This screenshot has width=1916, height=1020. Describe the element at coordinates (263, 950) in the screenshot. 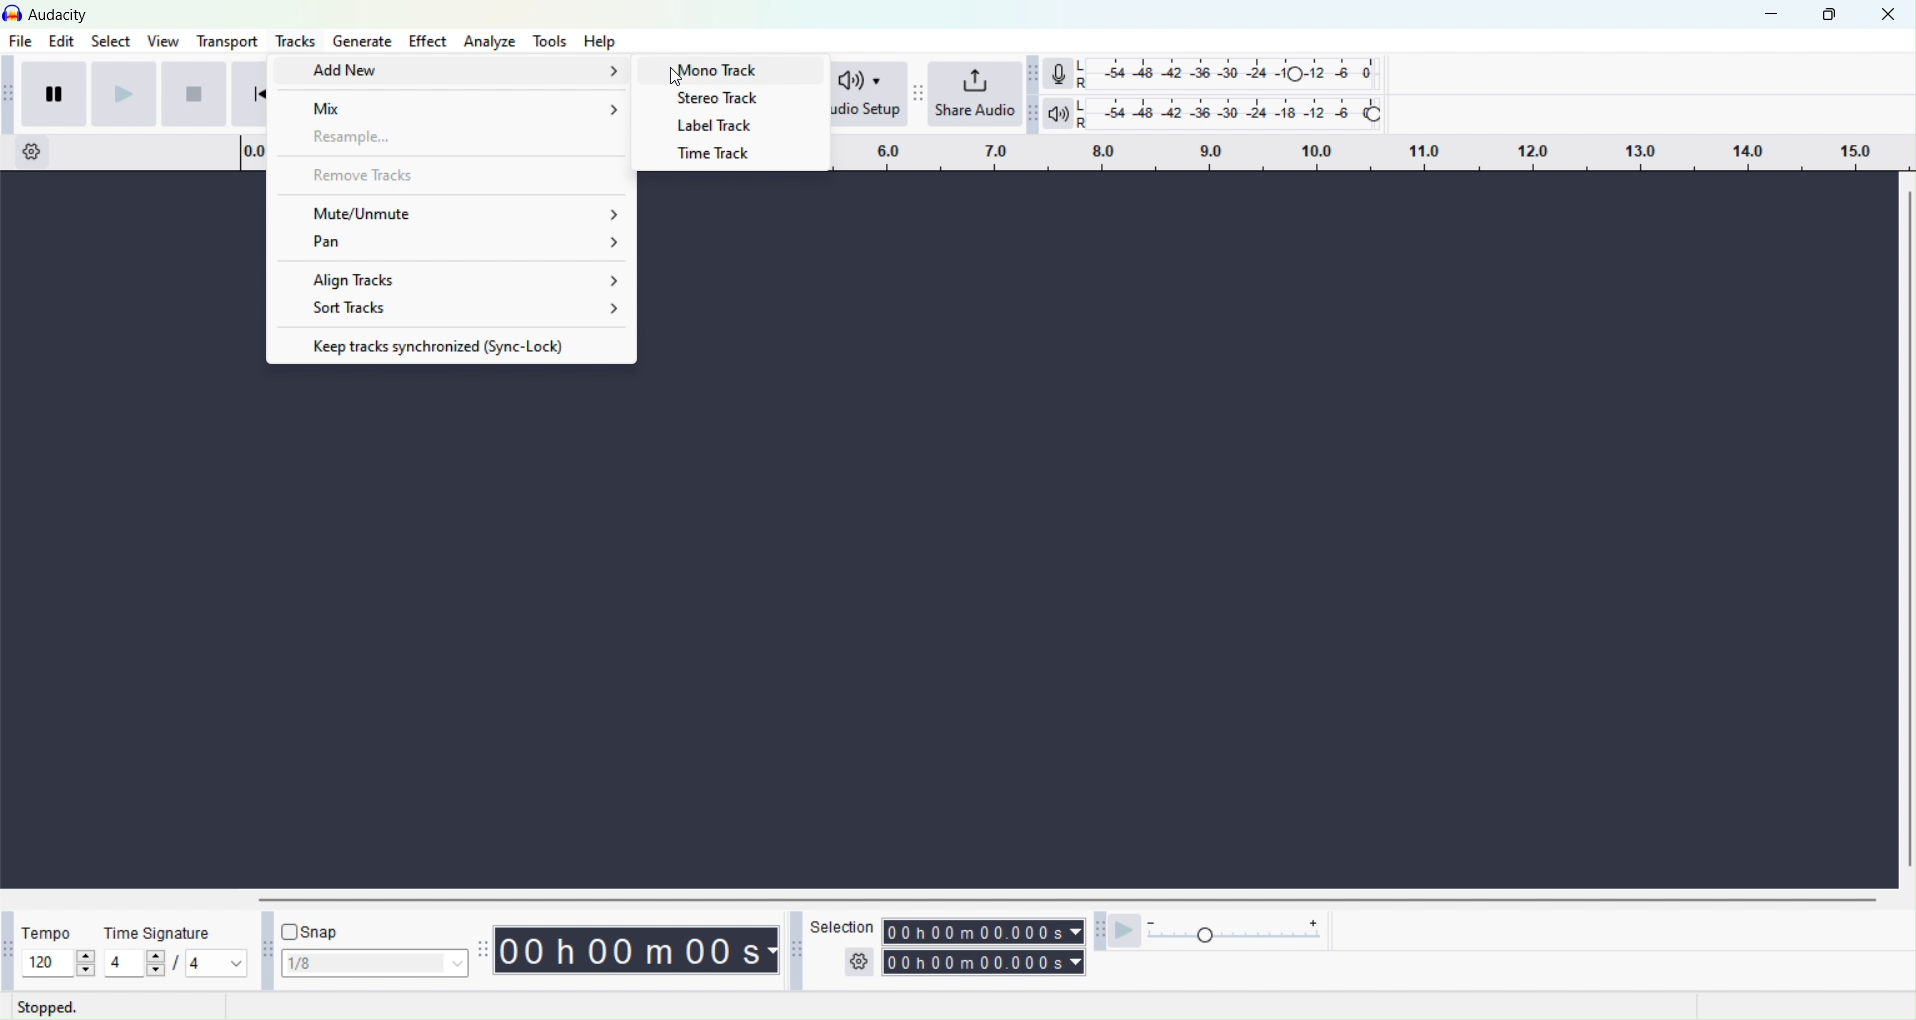

I see `Audacity snapping tool` at that location.